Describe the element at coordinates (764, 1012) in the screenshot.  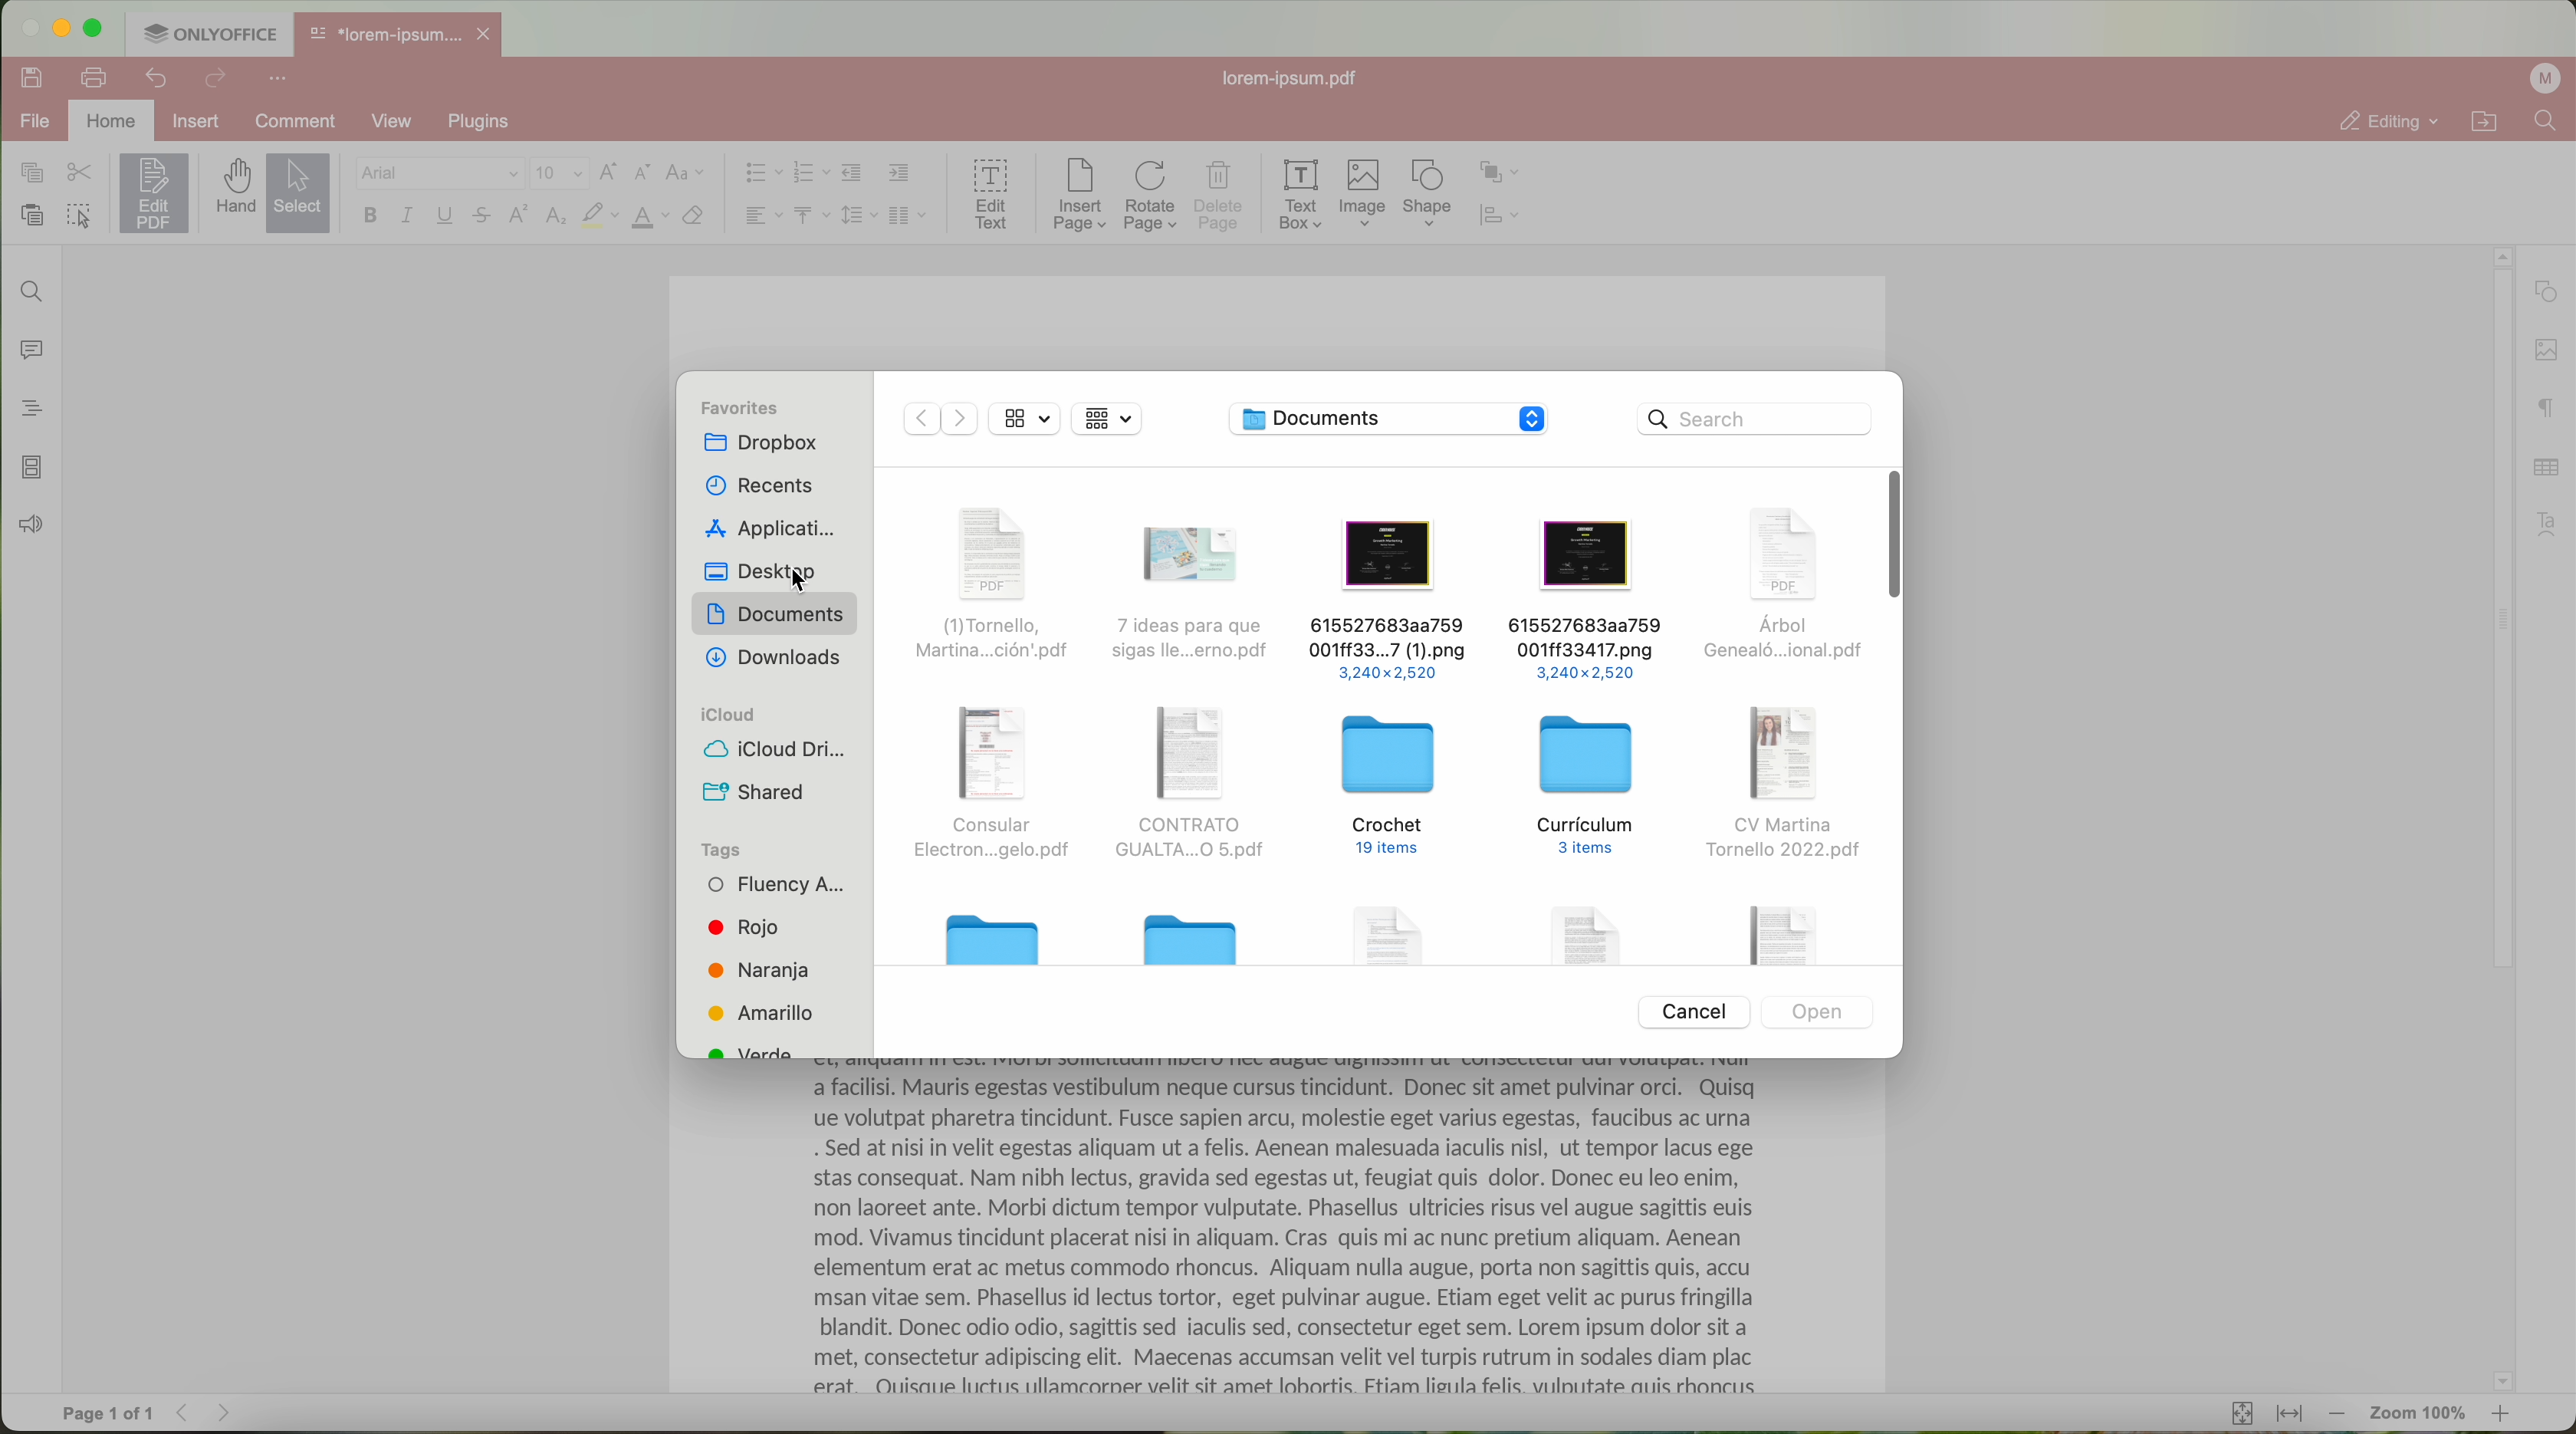
I see `Amarillo` at that location.